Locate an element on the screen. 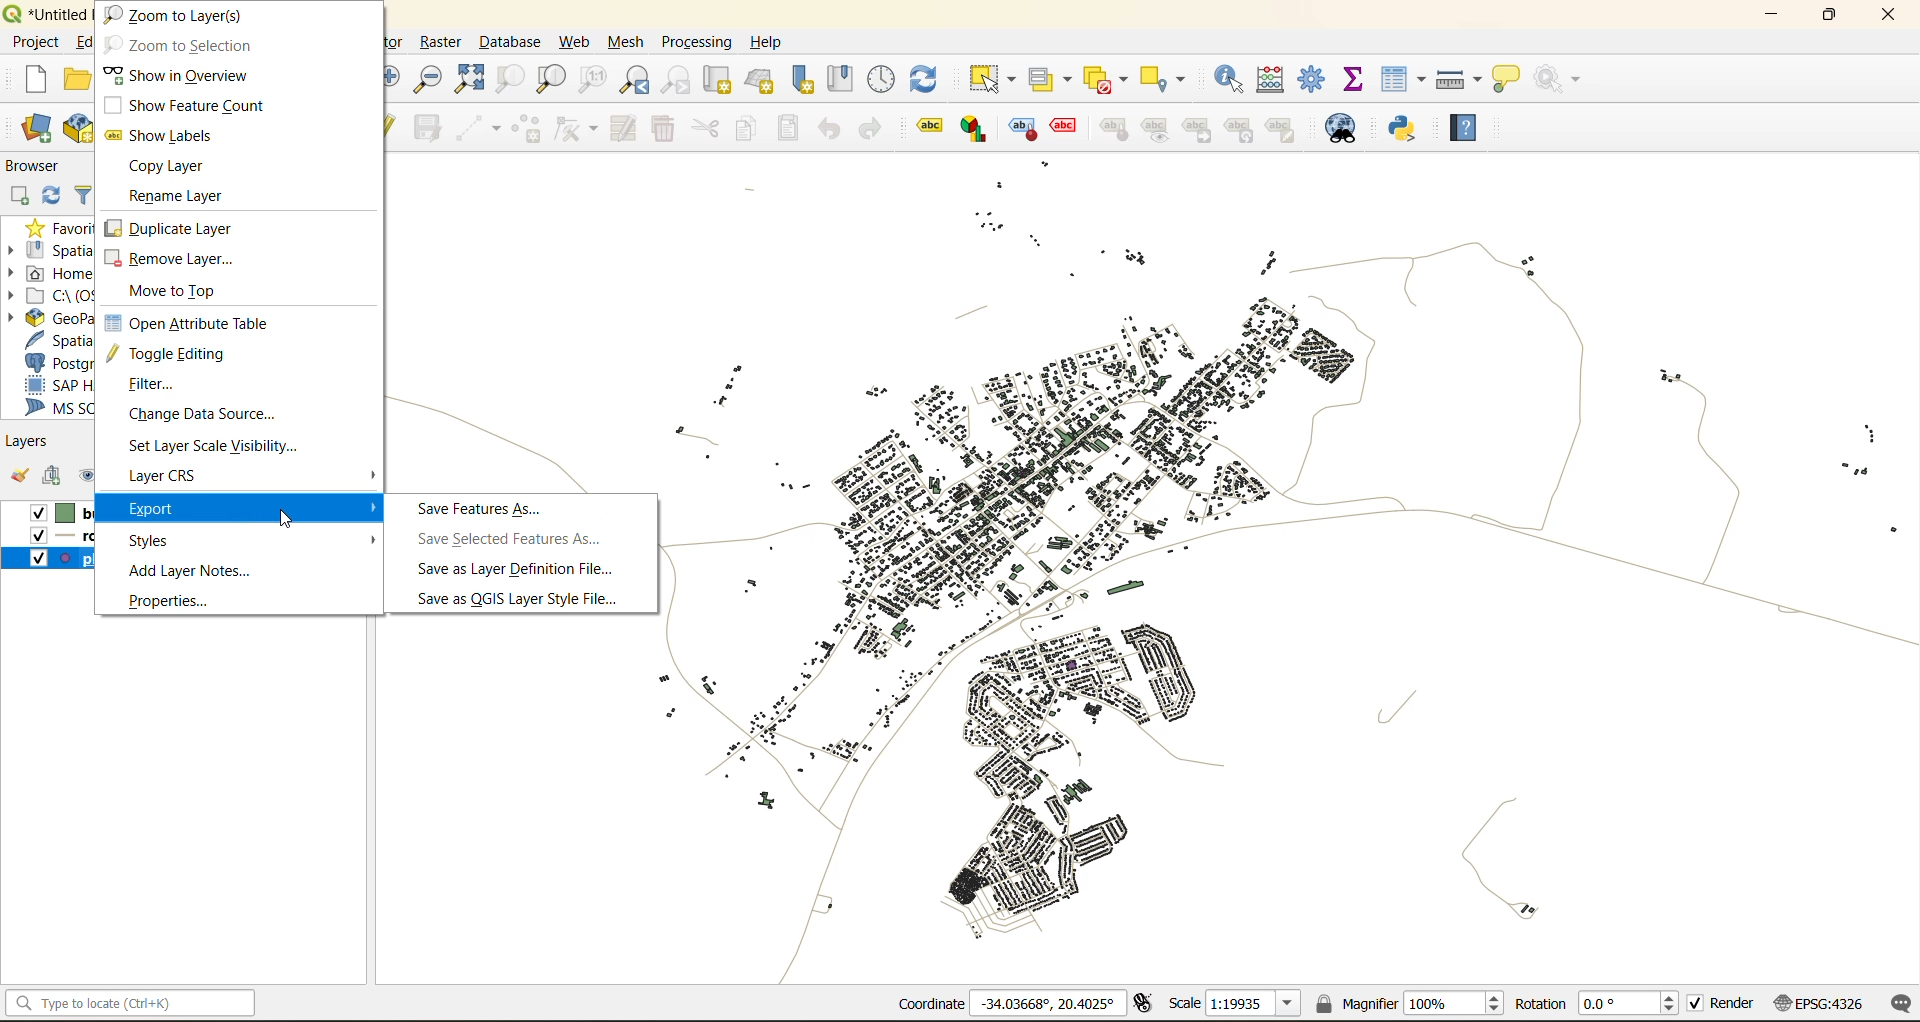 This screenshot has width=1920, height=1022. move to top is located at coordinates (185, 292).